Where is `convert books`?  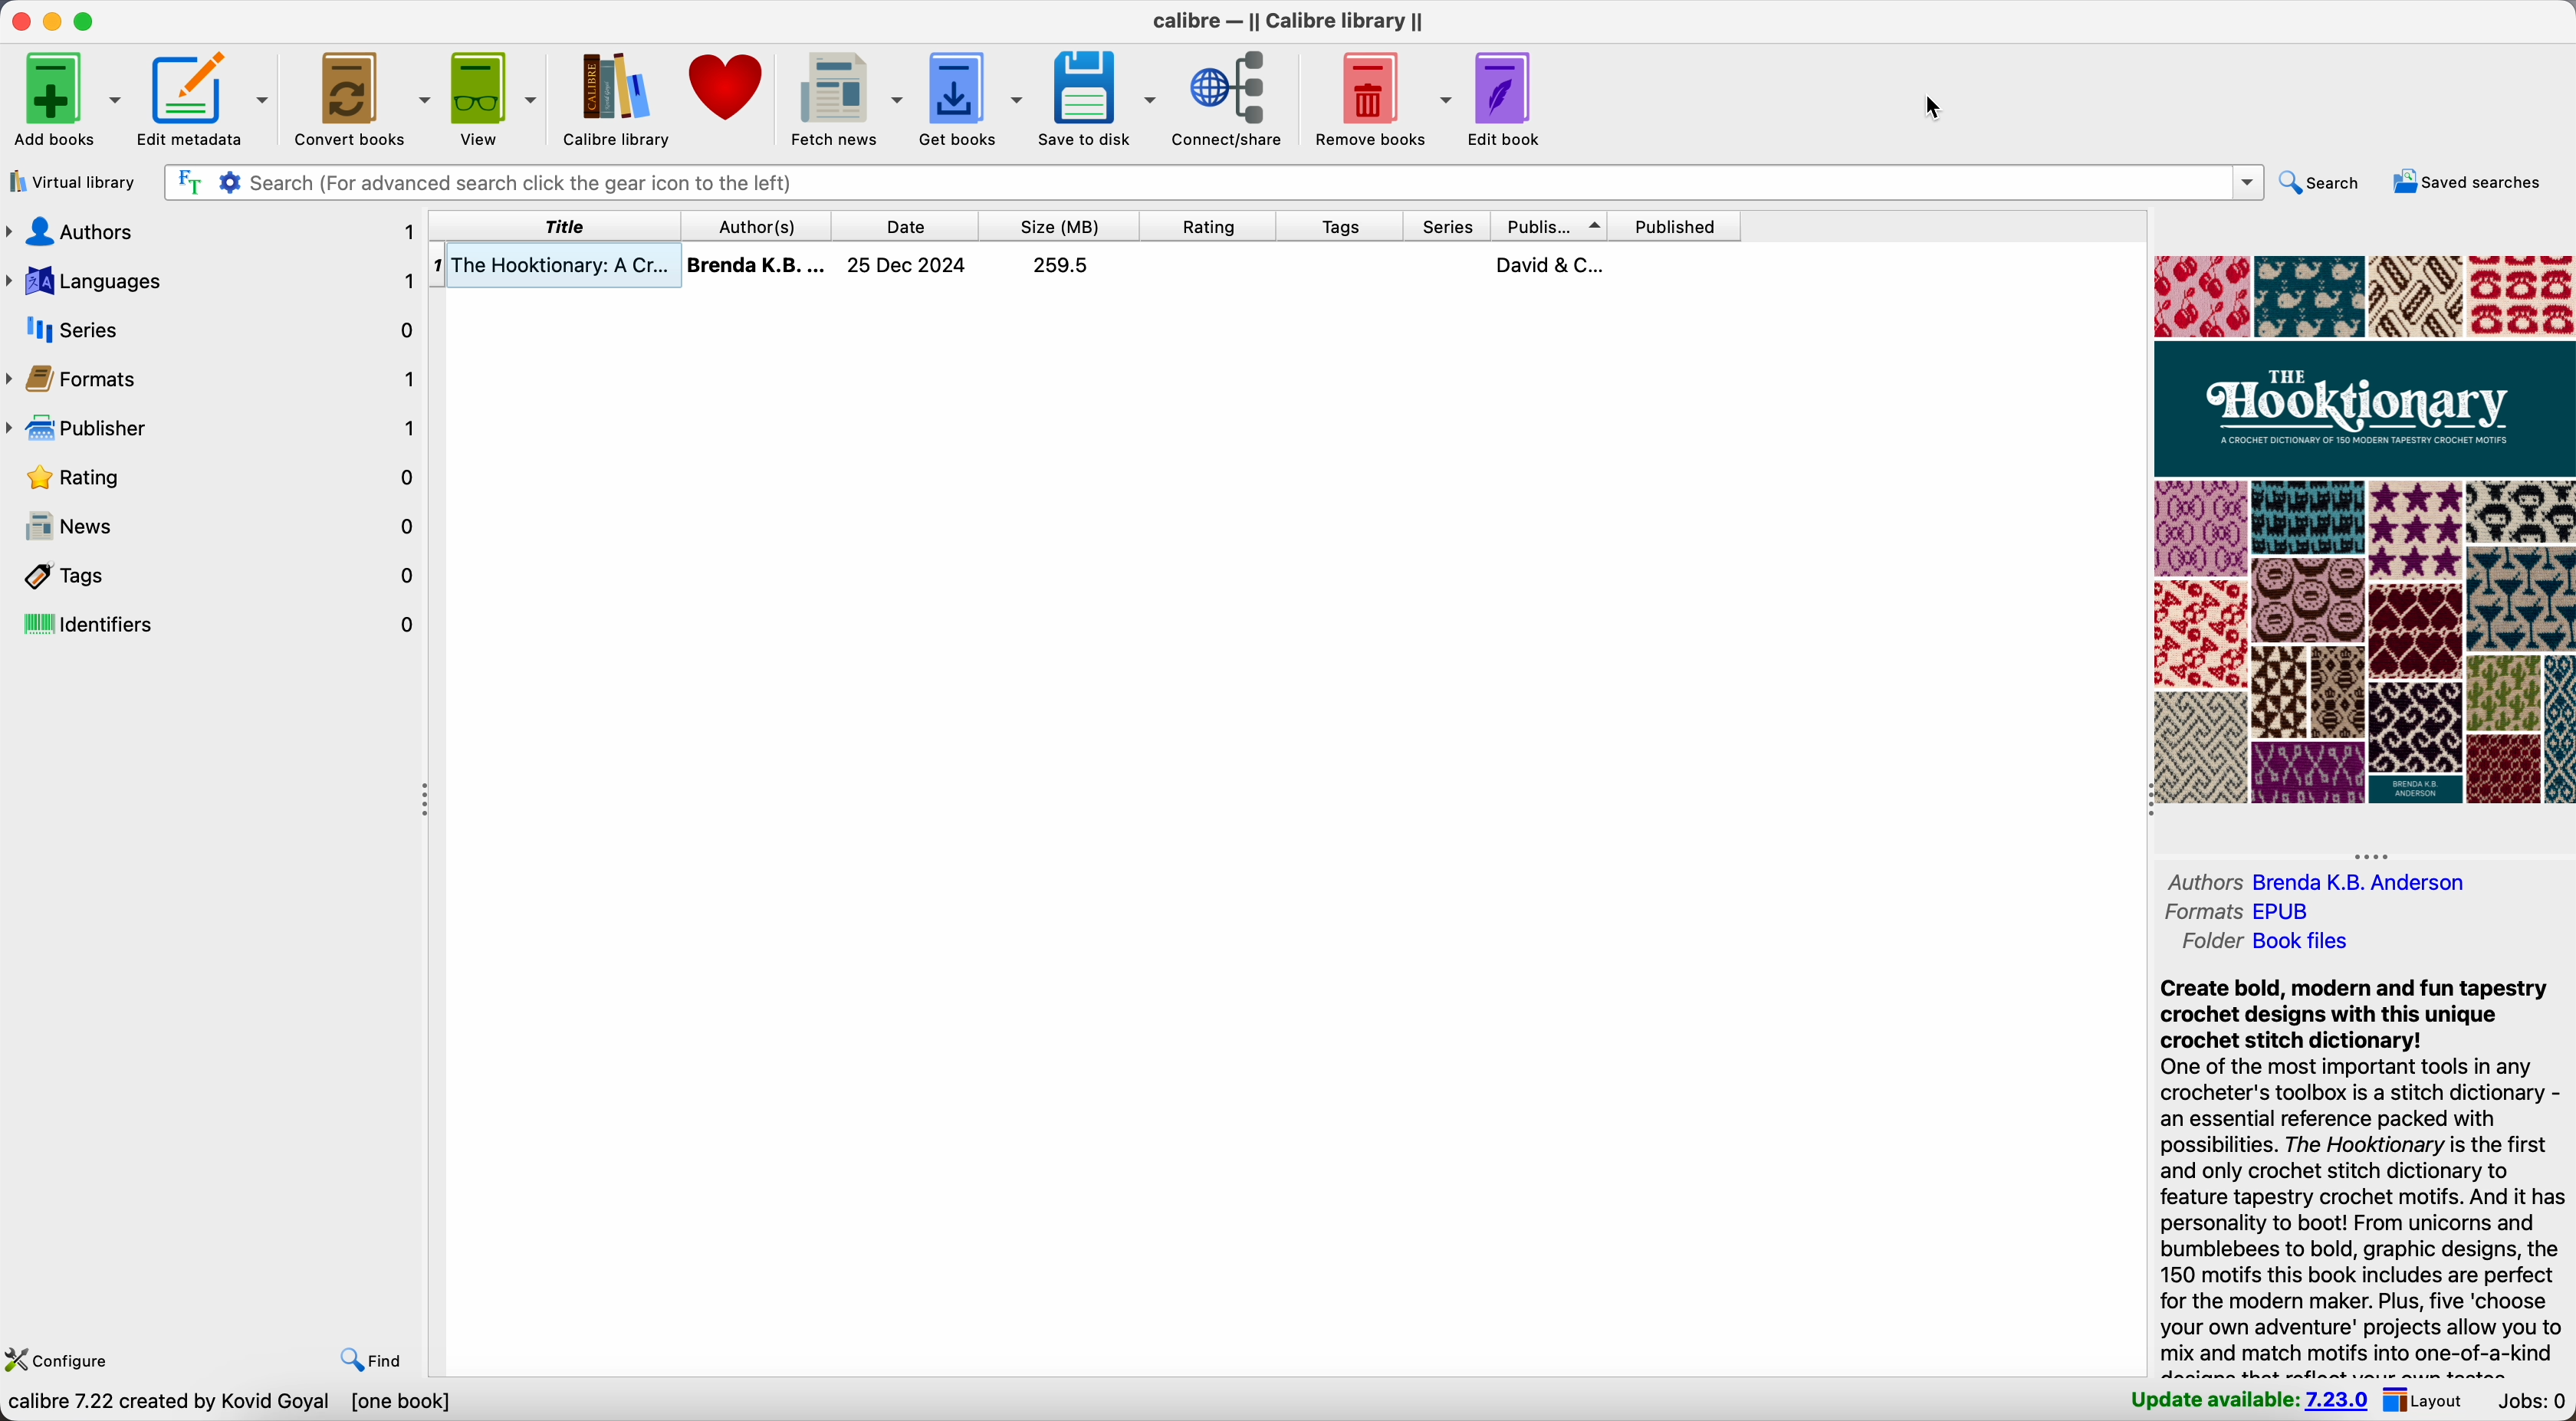
convert books is located at coordinates (366, 96).